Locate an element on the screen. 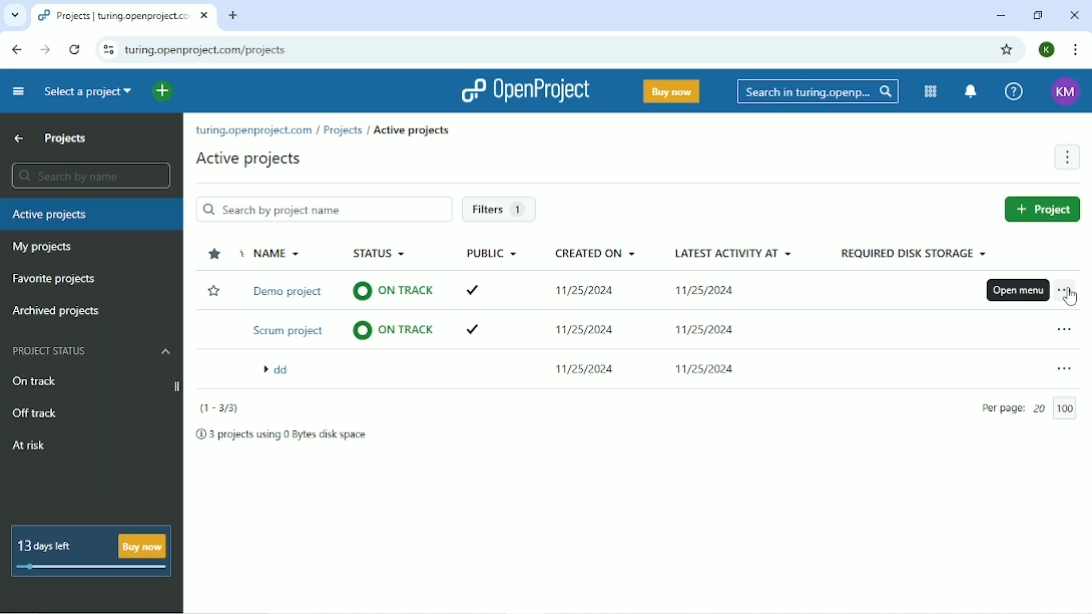 The image size is (1092, 614). Collapse project menu is located at coordinates (18, 92).